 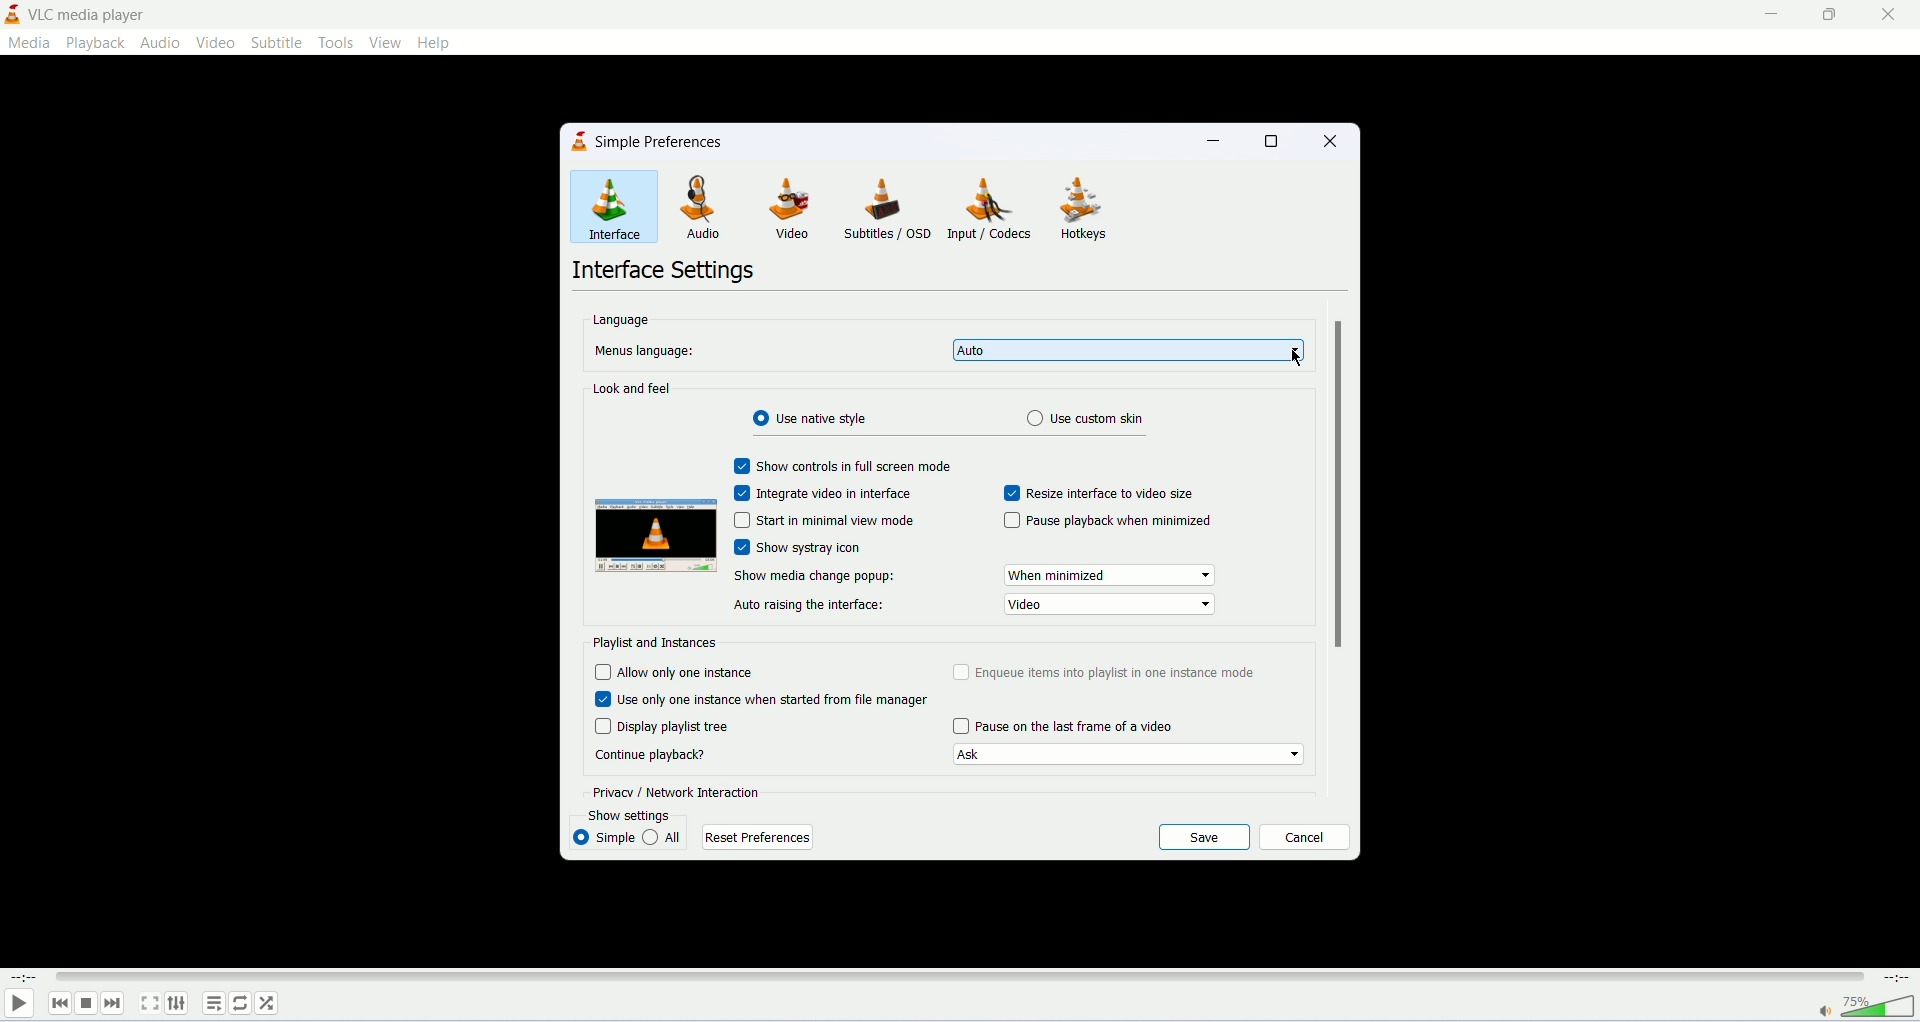 What do you see at coordinates (86, 1004) in the screenshot?
I see `stop` at bounding box center [86, 1004].